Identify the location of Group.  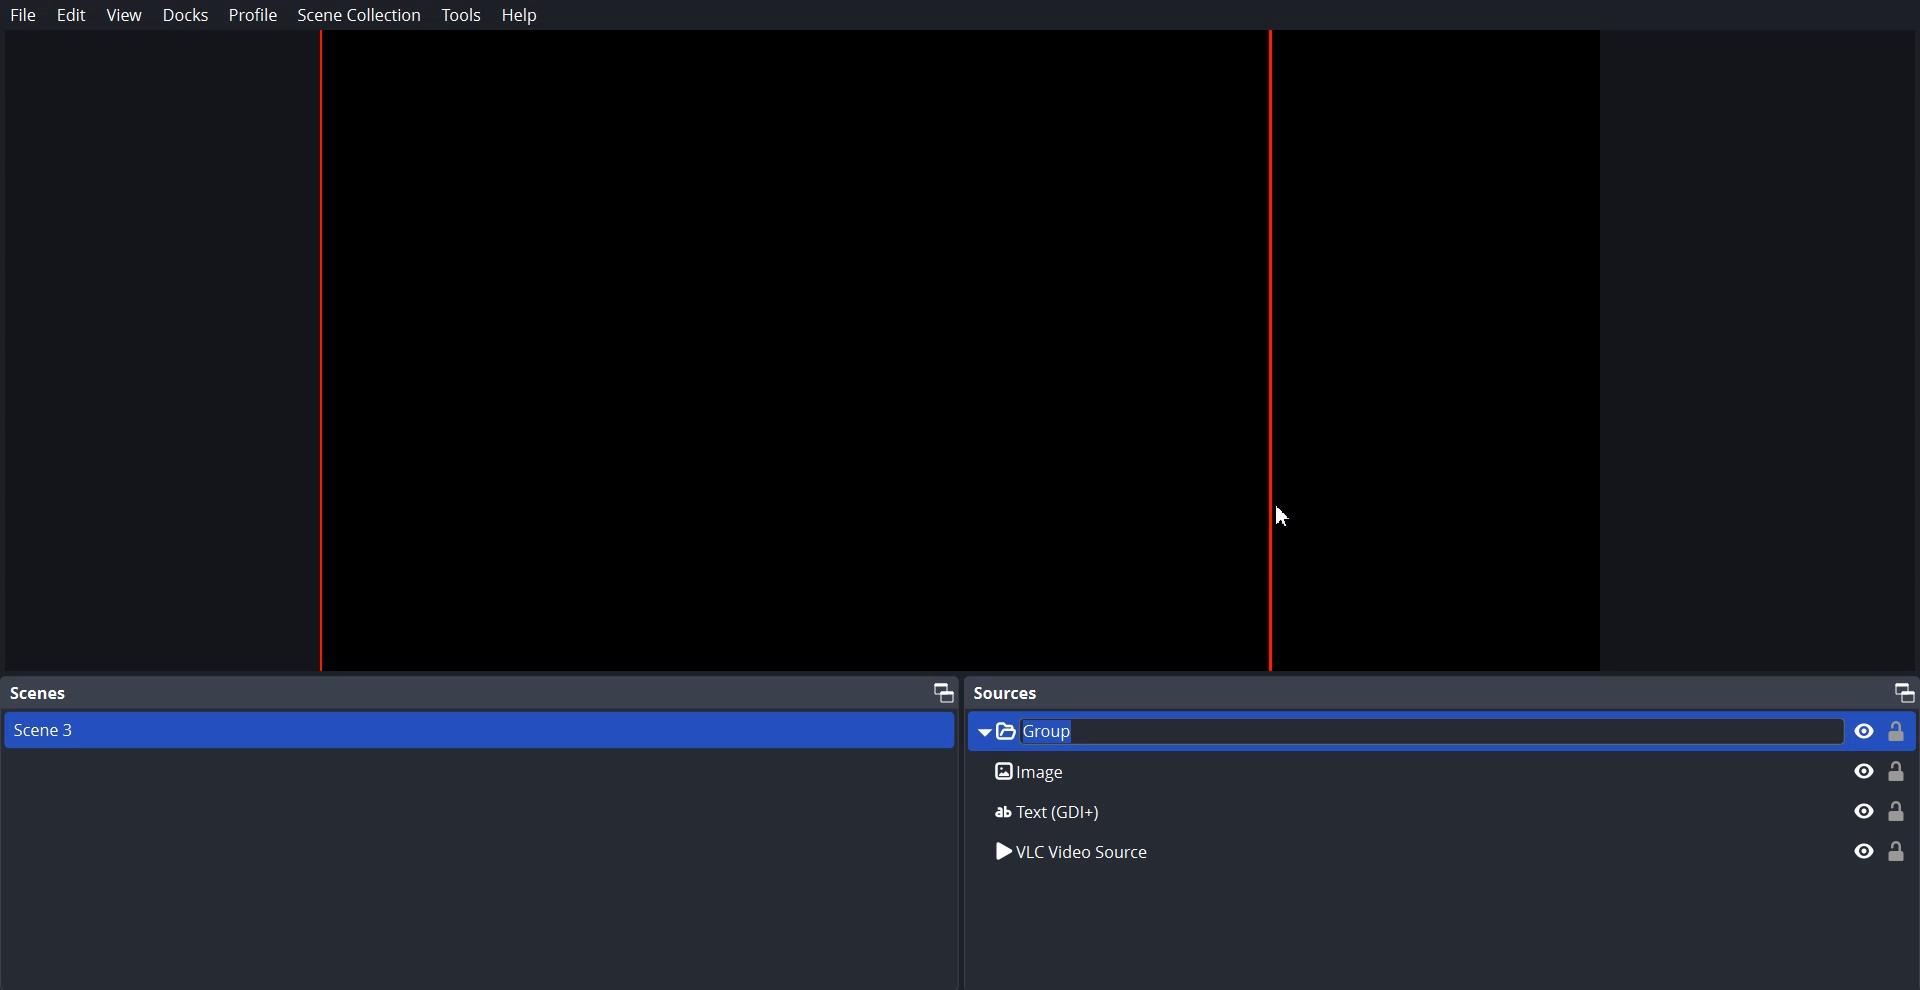
(1441, 730).